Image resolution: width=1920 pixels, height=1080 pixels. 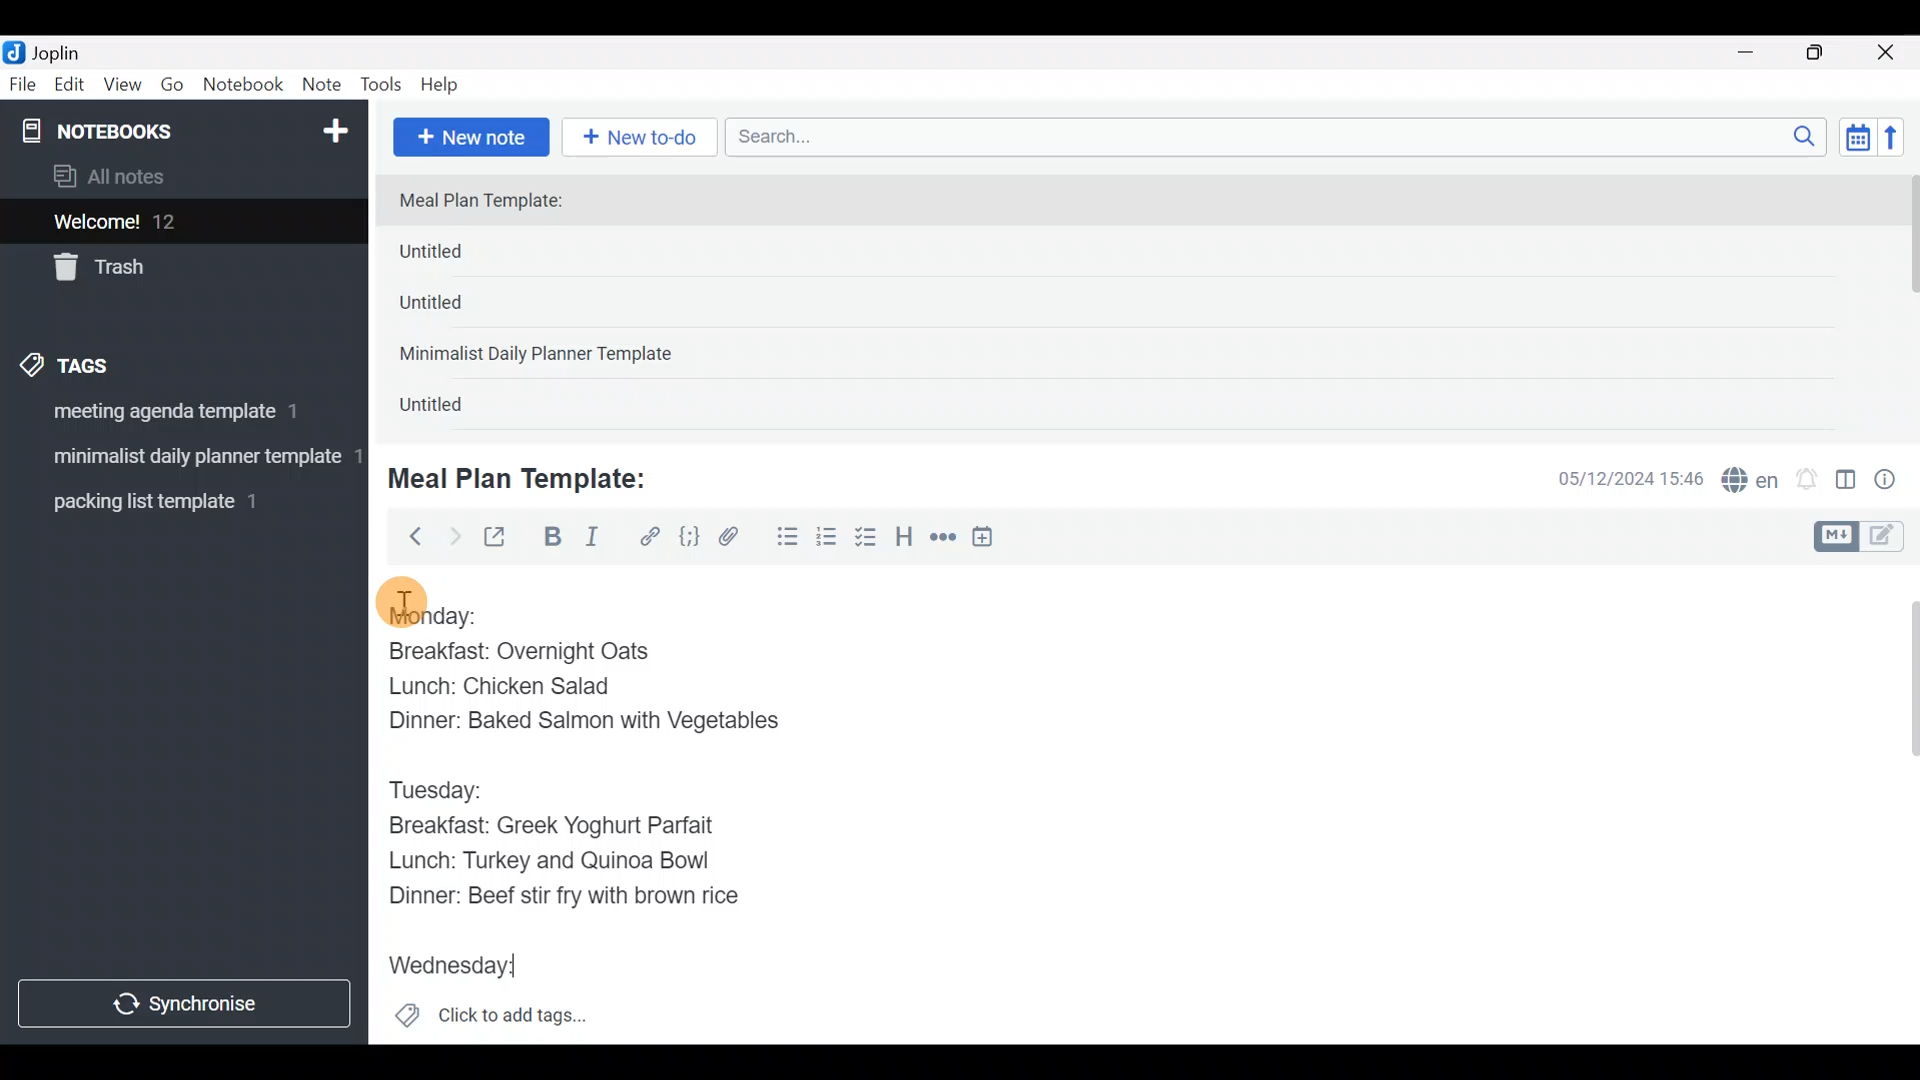 I want to click on Toggle editor layout, so click(x=1847, y=482).